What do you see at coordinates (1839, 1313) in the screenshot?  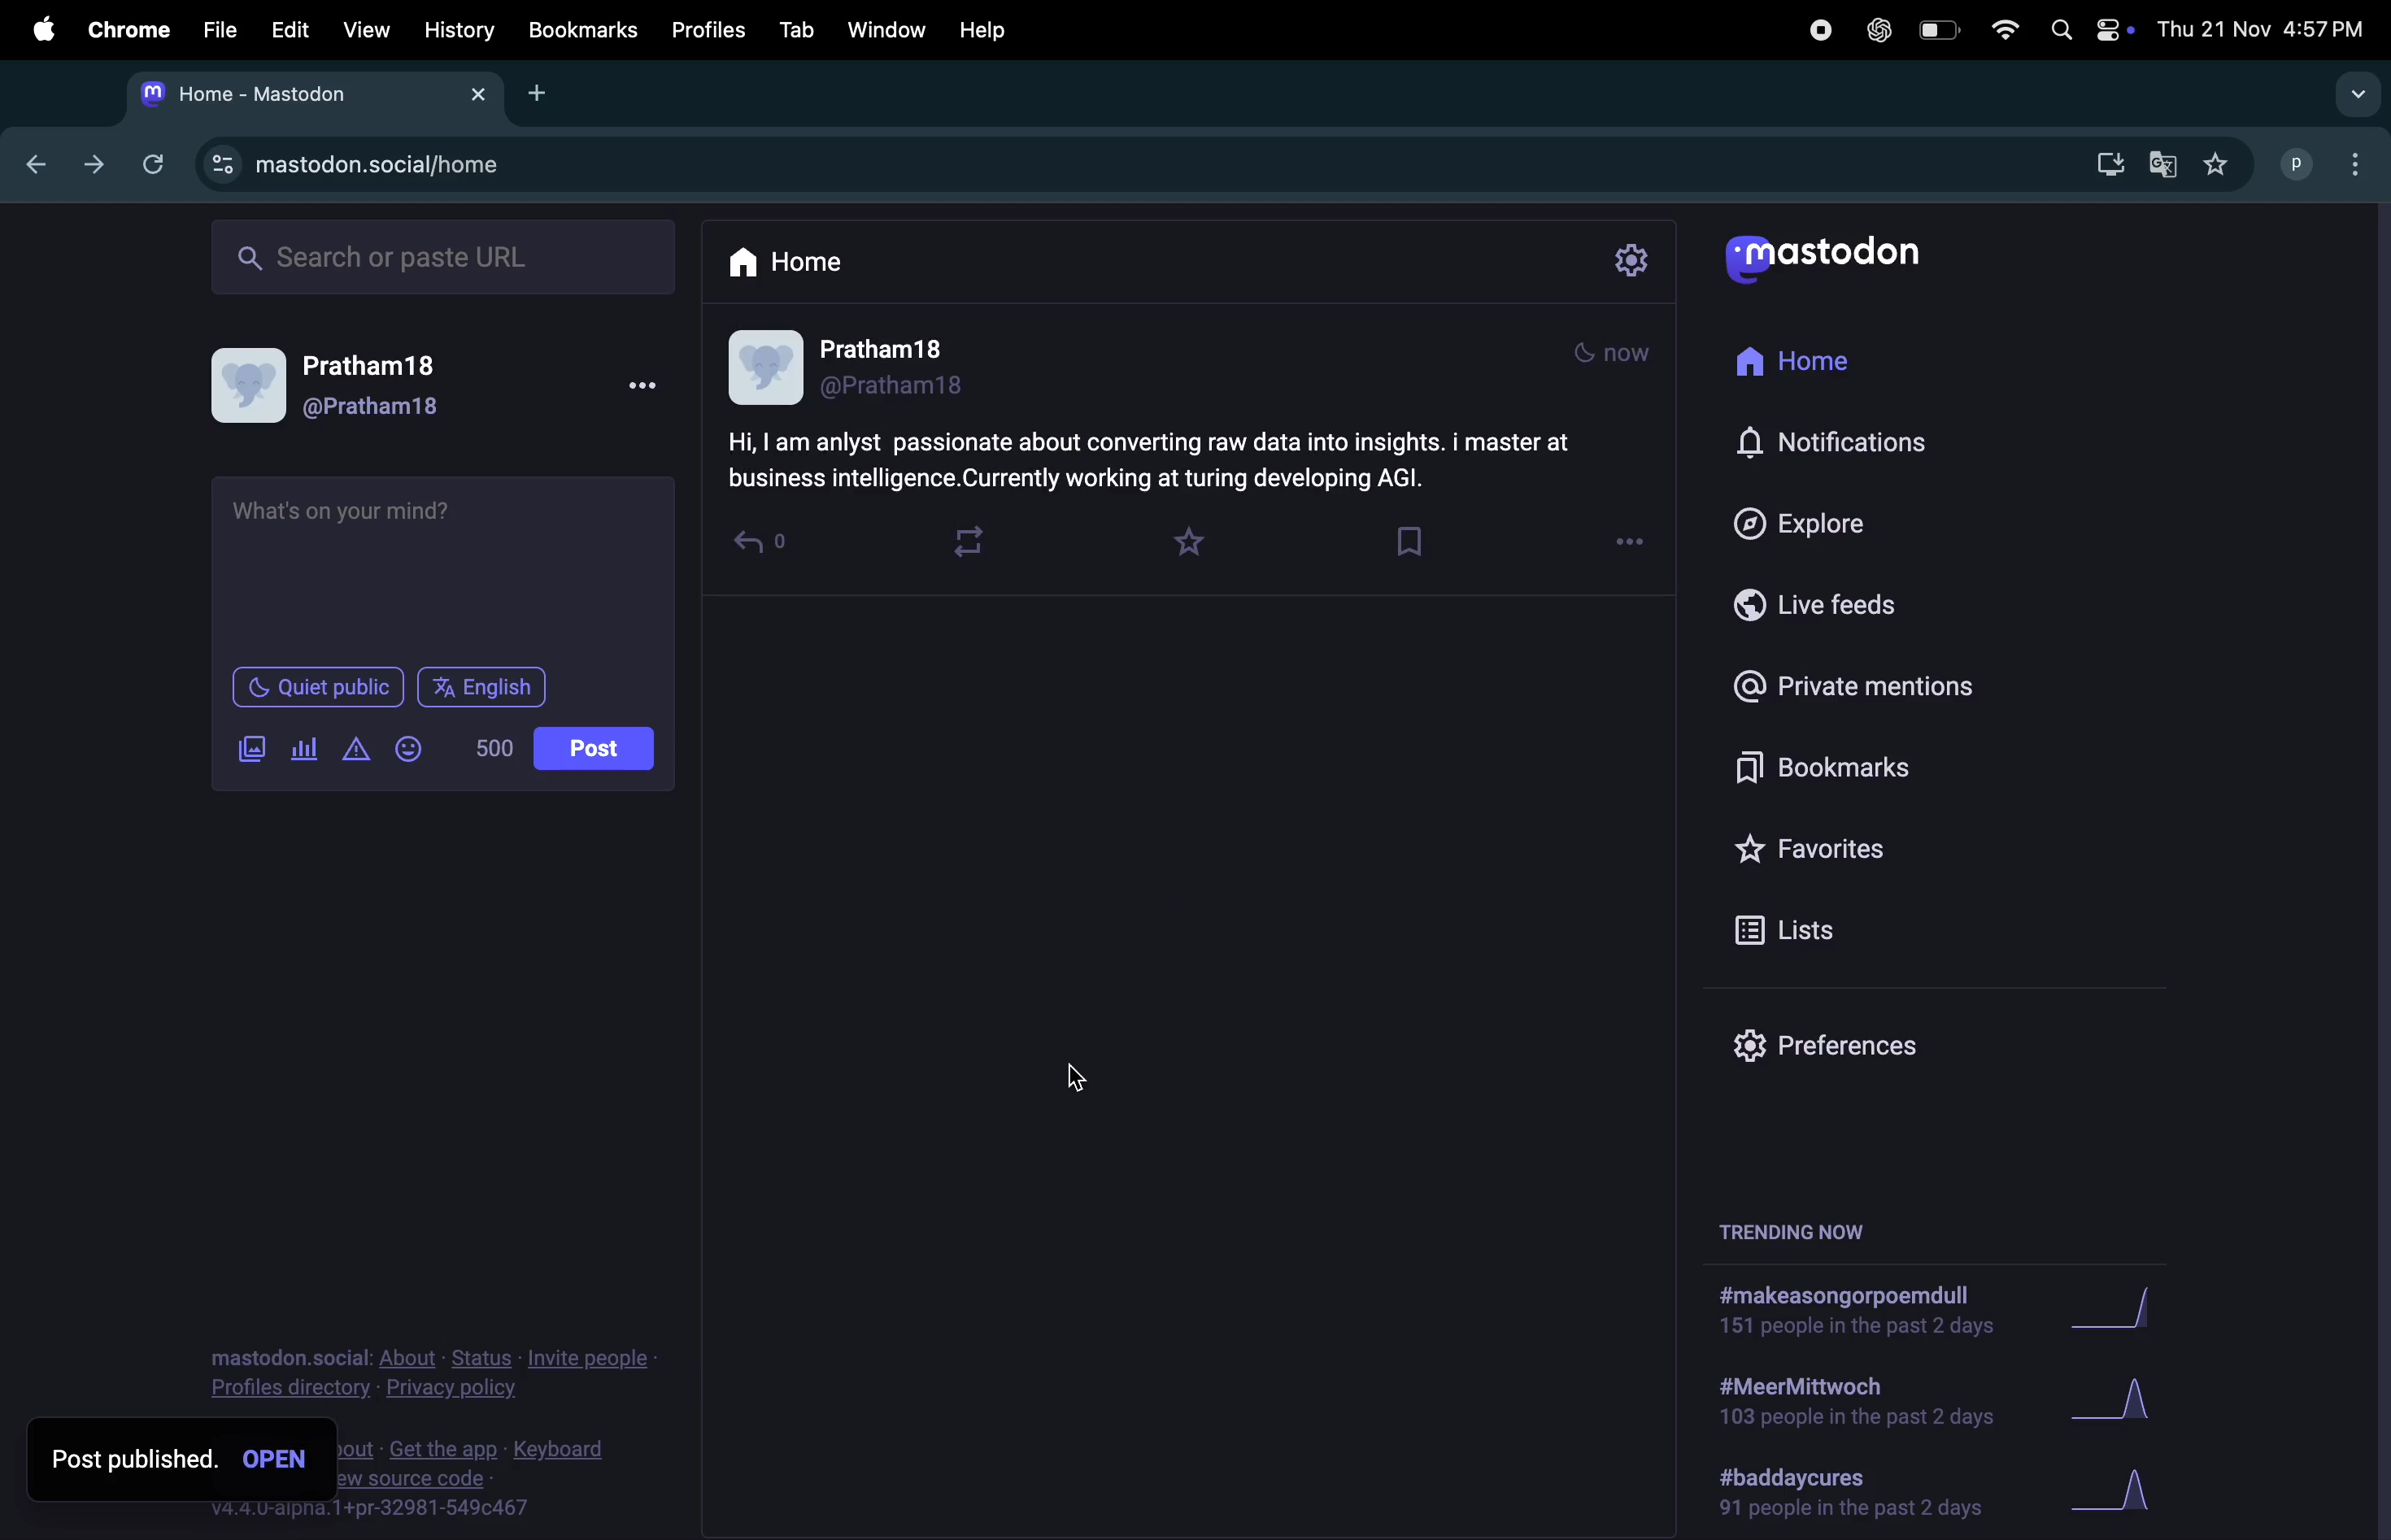 I see `hashtag` at bounding box center [1839, 1313].